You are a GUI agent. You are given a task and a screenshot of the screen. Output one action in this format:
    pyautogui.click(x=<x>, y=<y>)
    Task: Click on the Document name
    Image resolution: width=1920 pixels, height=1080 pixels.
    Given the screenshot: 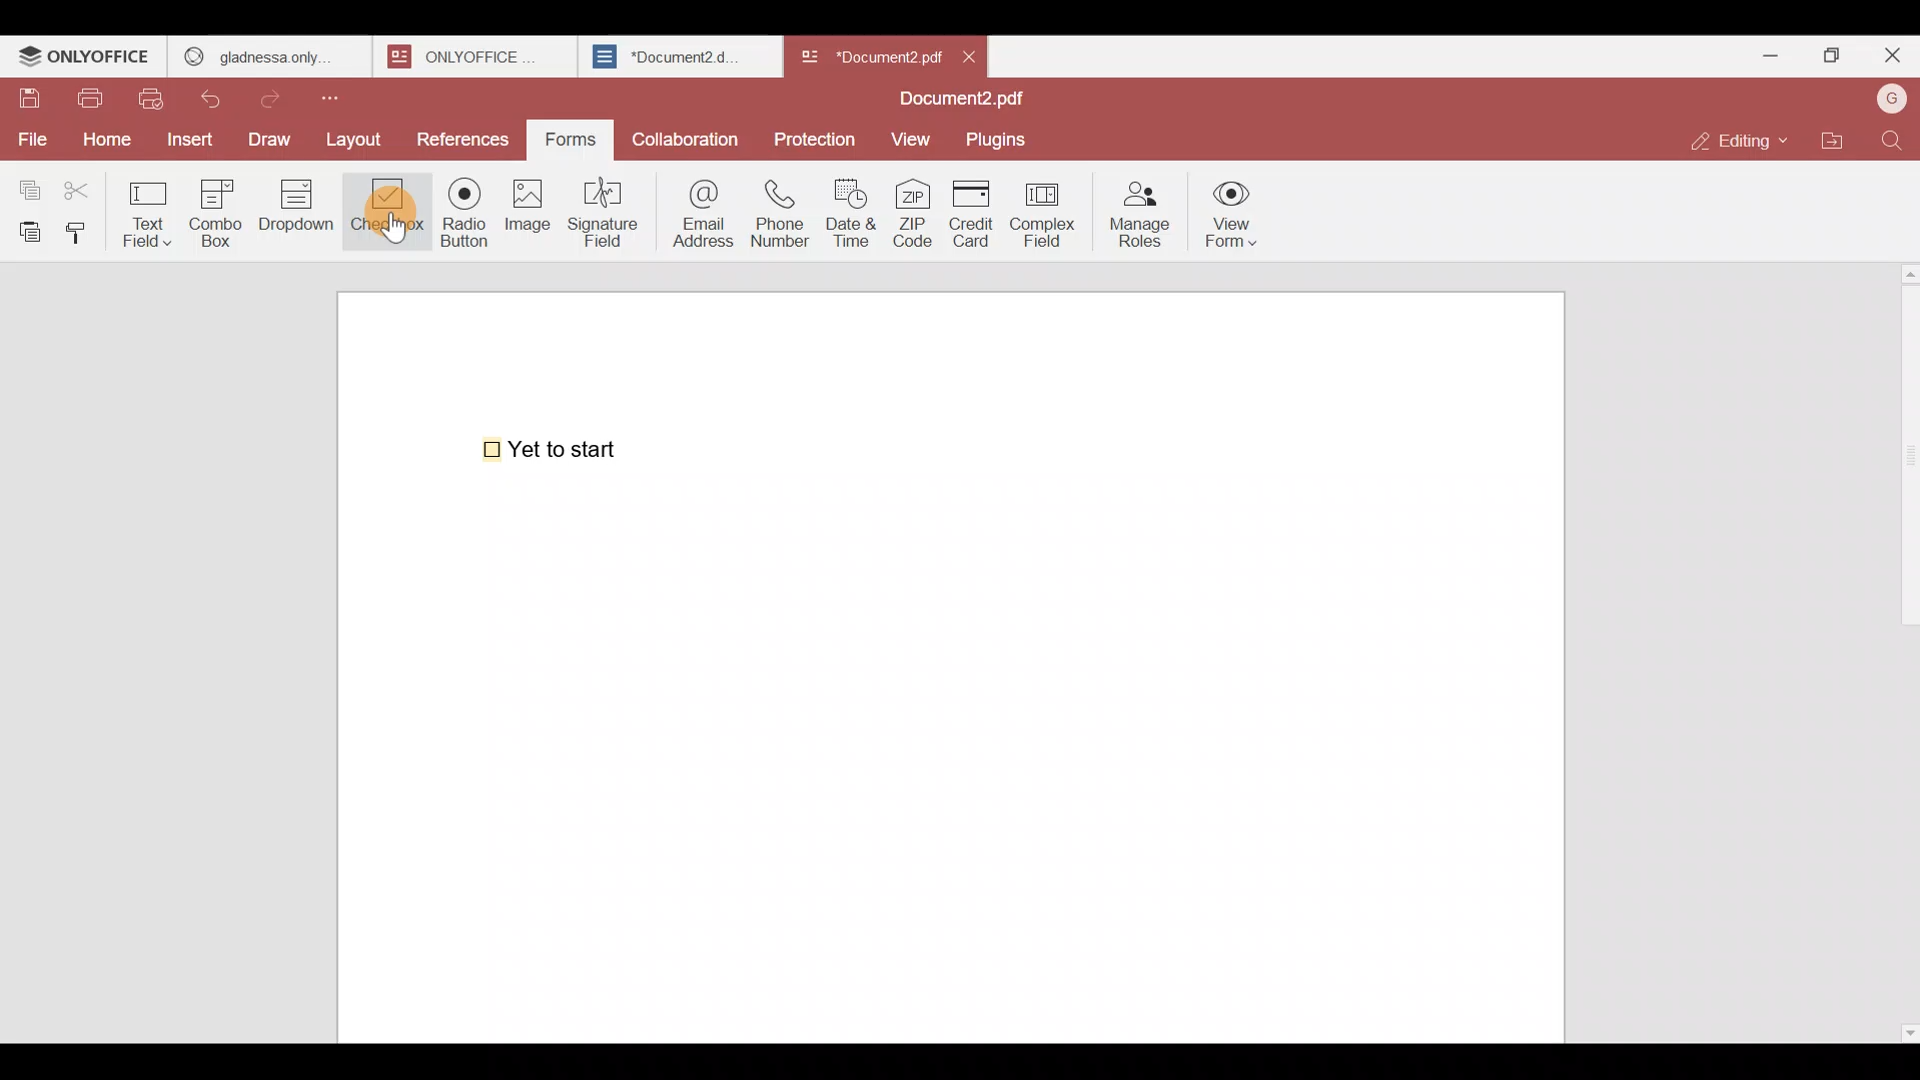 What is the action you would take?
    pyautogui.click(x=869, y=52)
    